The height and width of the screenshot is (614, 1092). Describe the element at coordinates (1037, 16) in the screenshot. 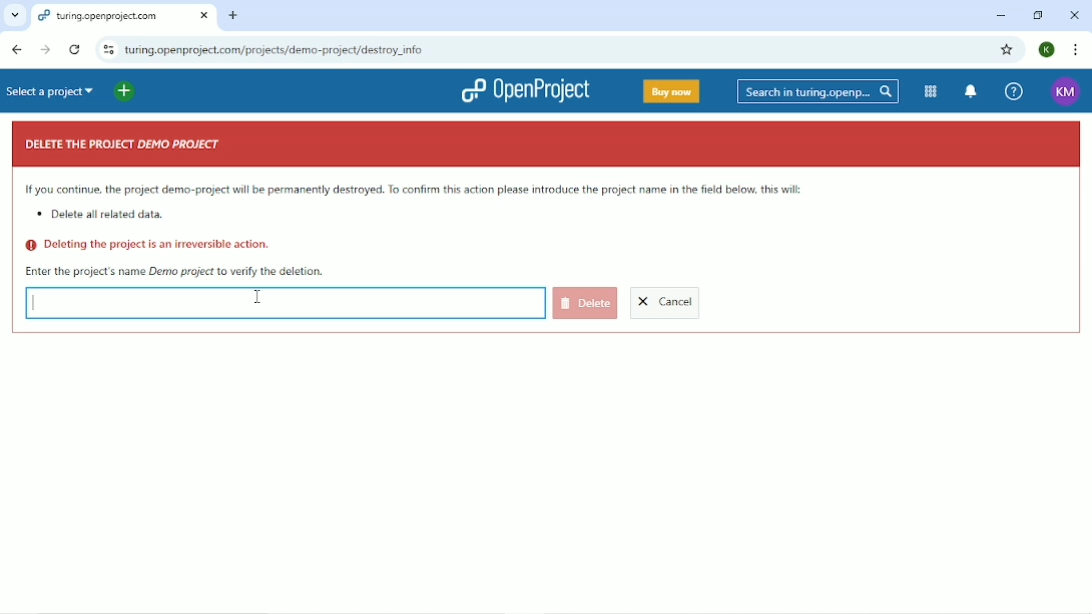

I see `Restore down` at that location.